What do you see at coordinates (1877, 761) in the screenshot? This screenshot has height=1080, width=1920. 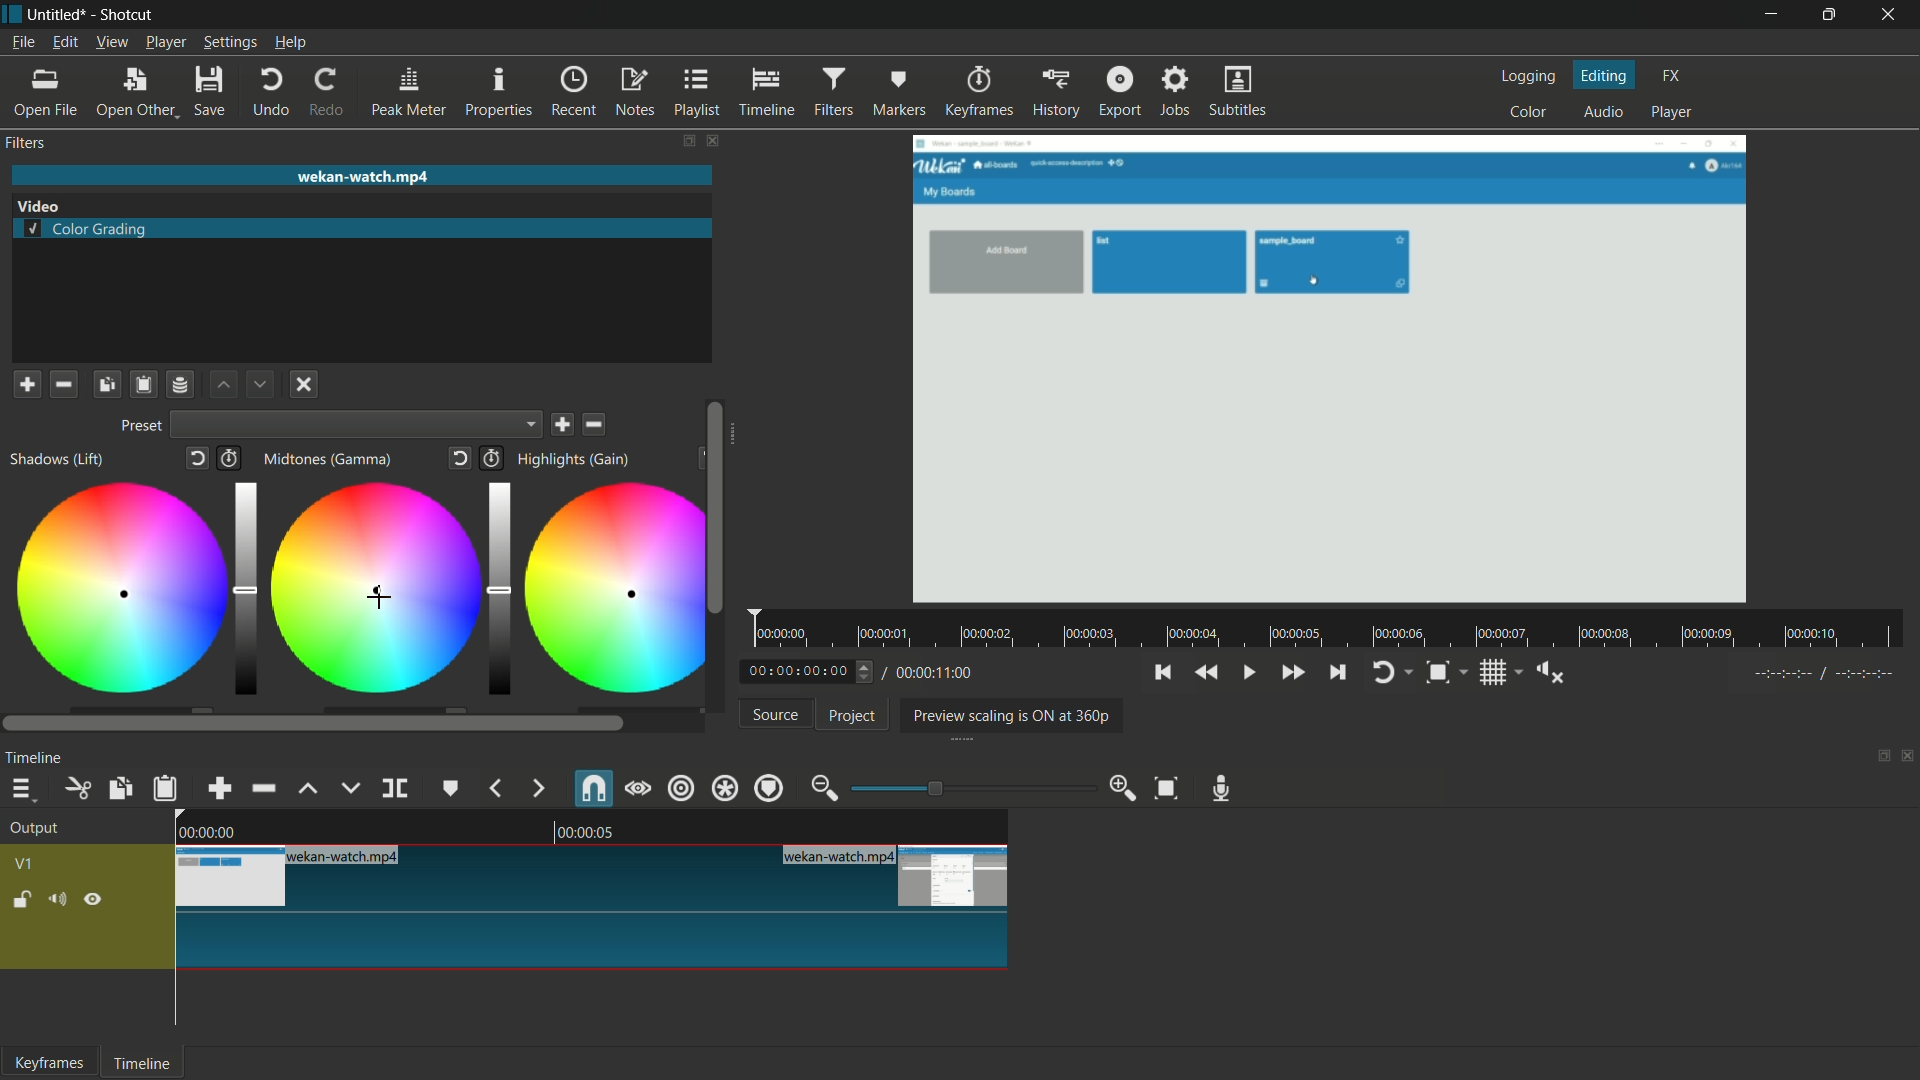 I see `change layout` at bounding box center [1877, 761].